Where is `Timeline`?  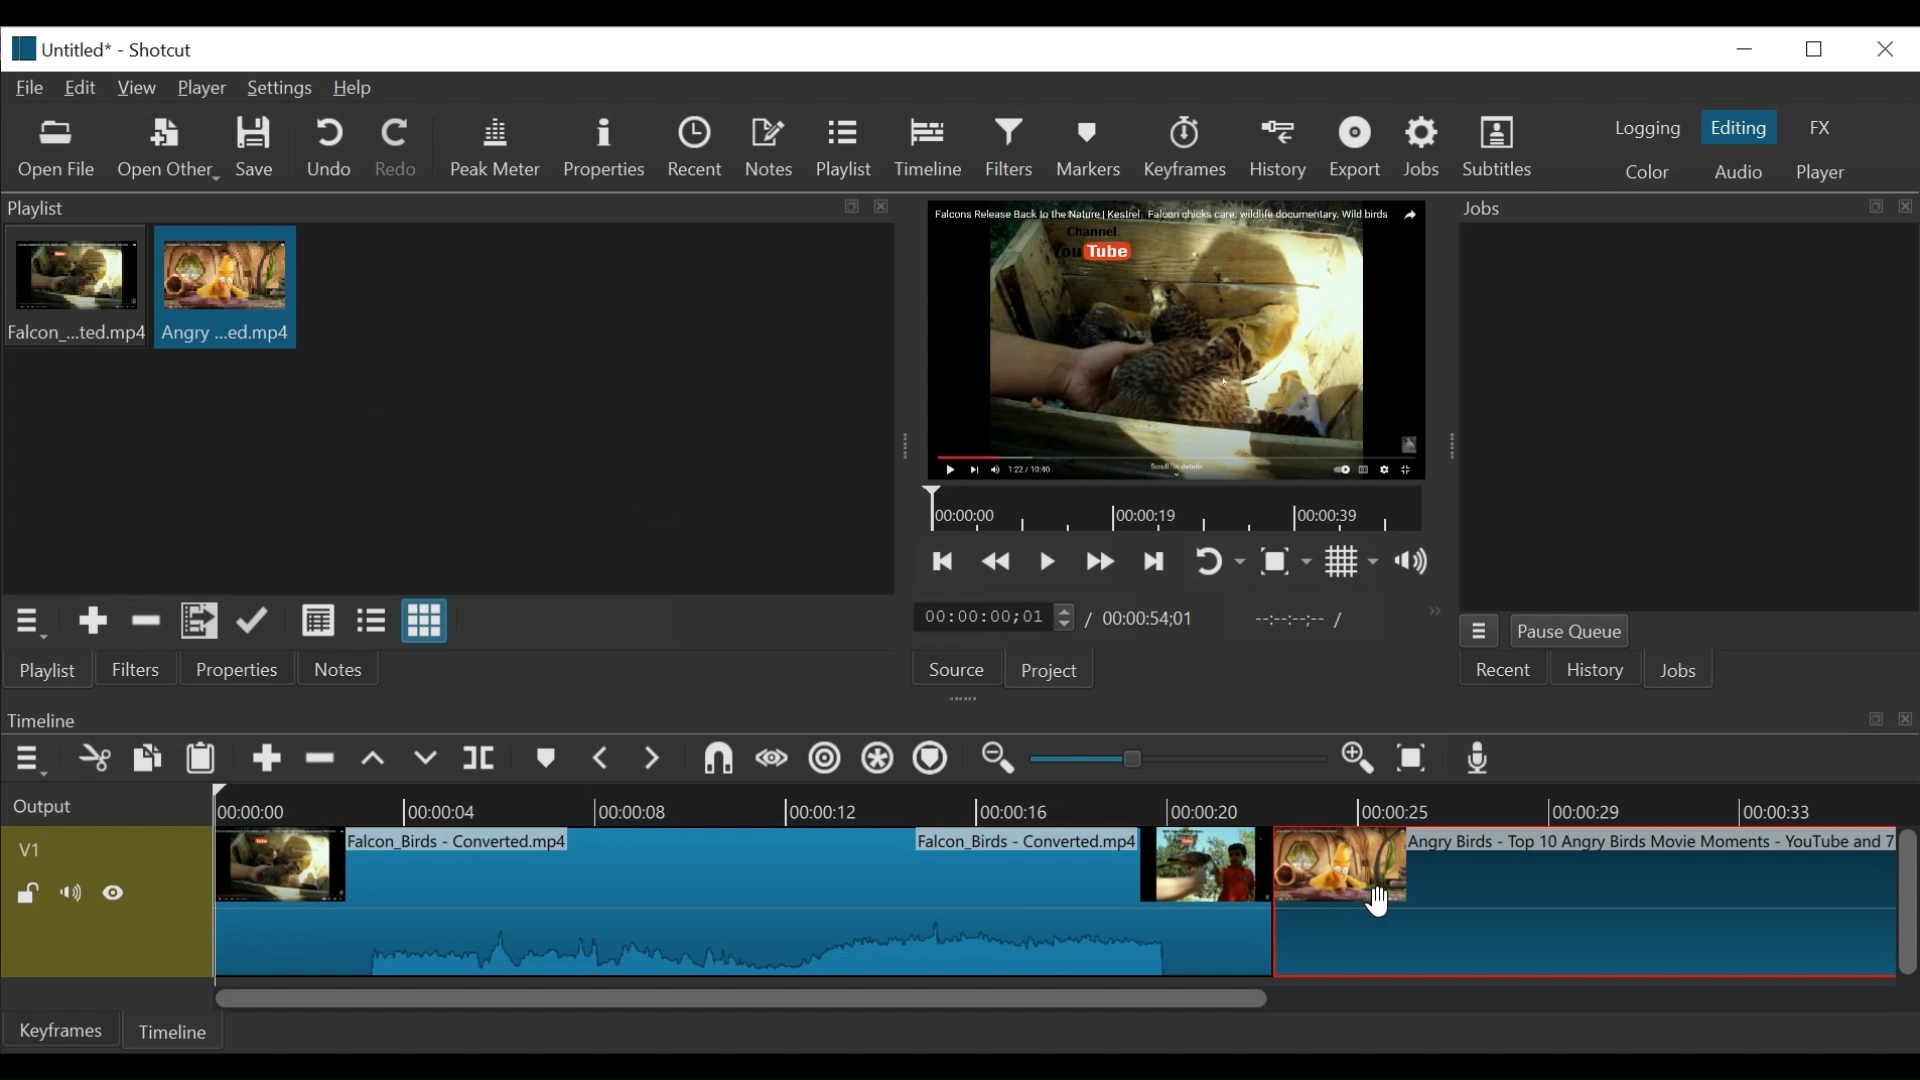
Timeline is located at coordinates (177, 1028).